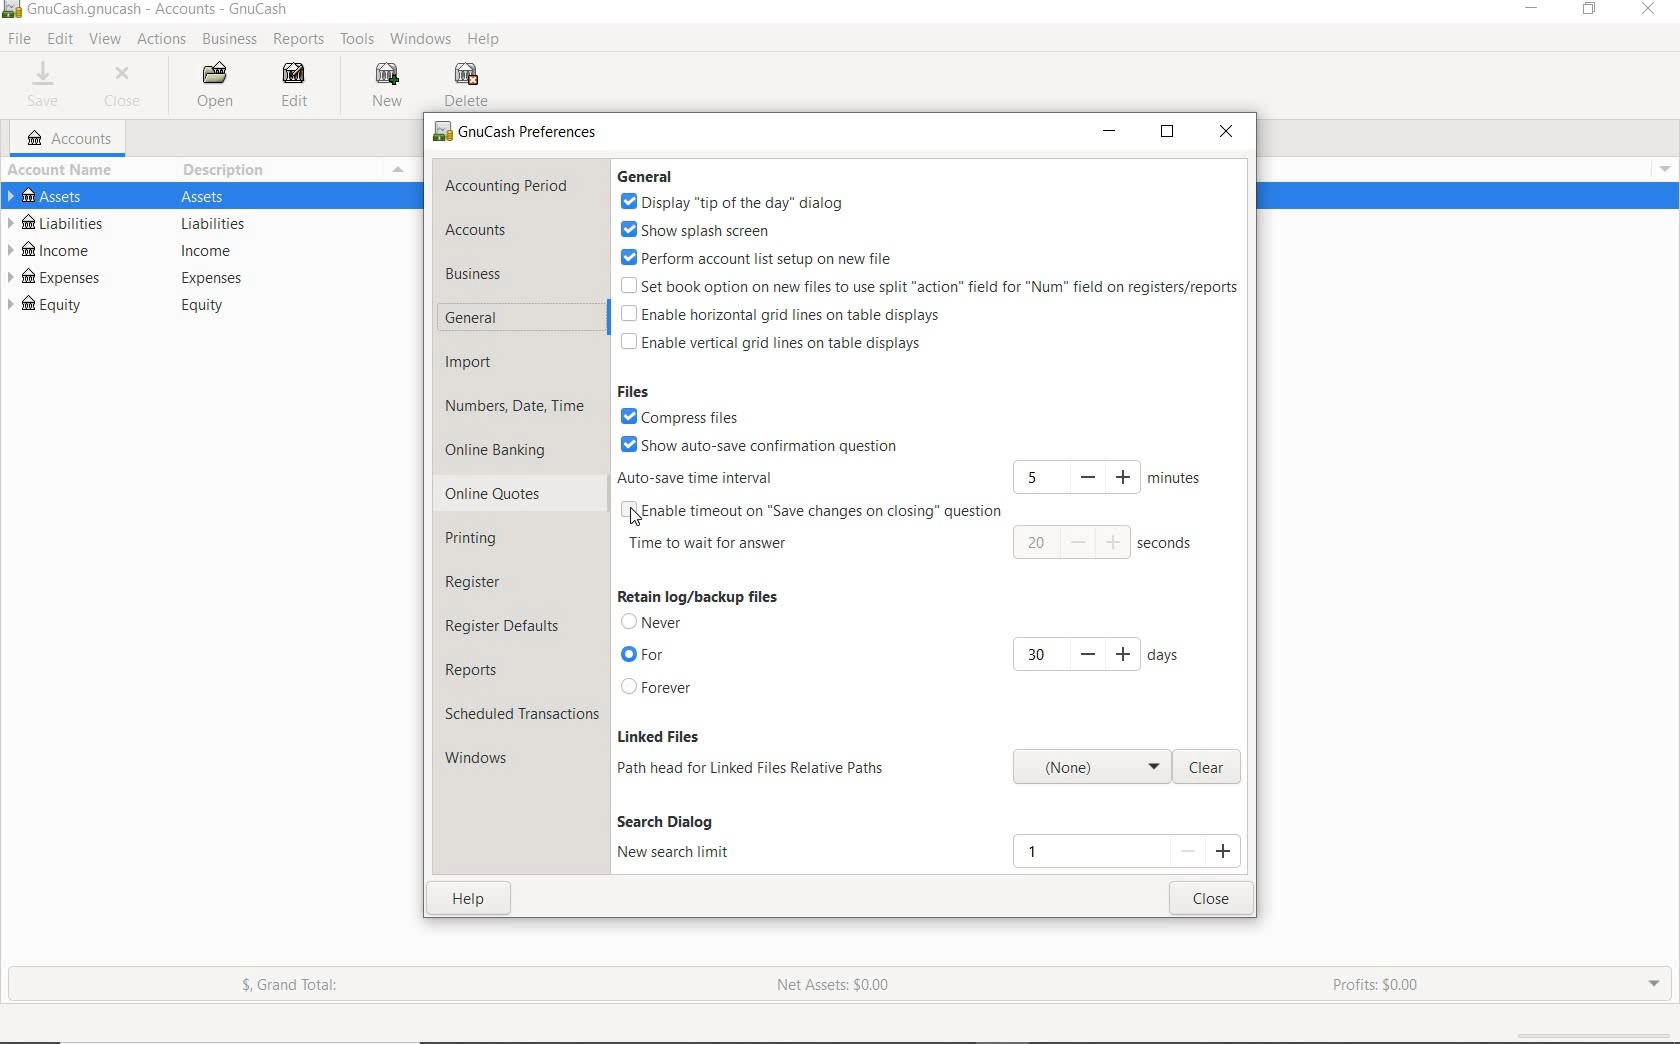 Image resolution: width=1680 pixels, height=1044 pixels. What do you see at coordinates (485, 41) in the screenshot?
I see `HELP` at bounding box center [485, 41].